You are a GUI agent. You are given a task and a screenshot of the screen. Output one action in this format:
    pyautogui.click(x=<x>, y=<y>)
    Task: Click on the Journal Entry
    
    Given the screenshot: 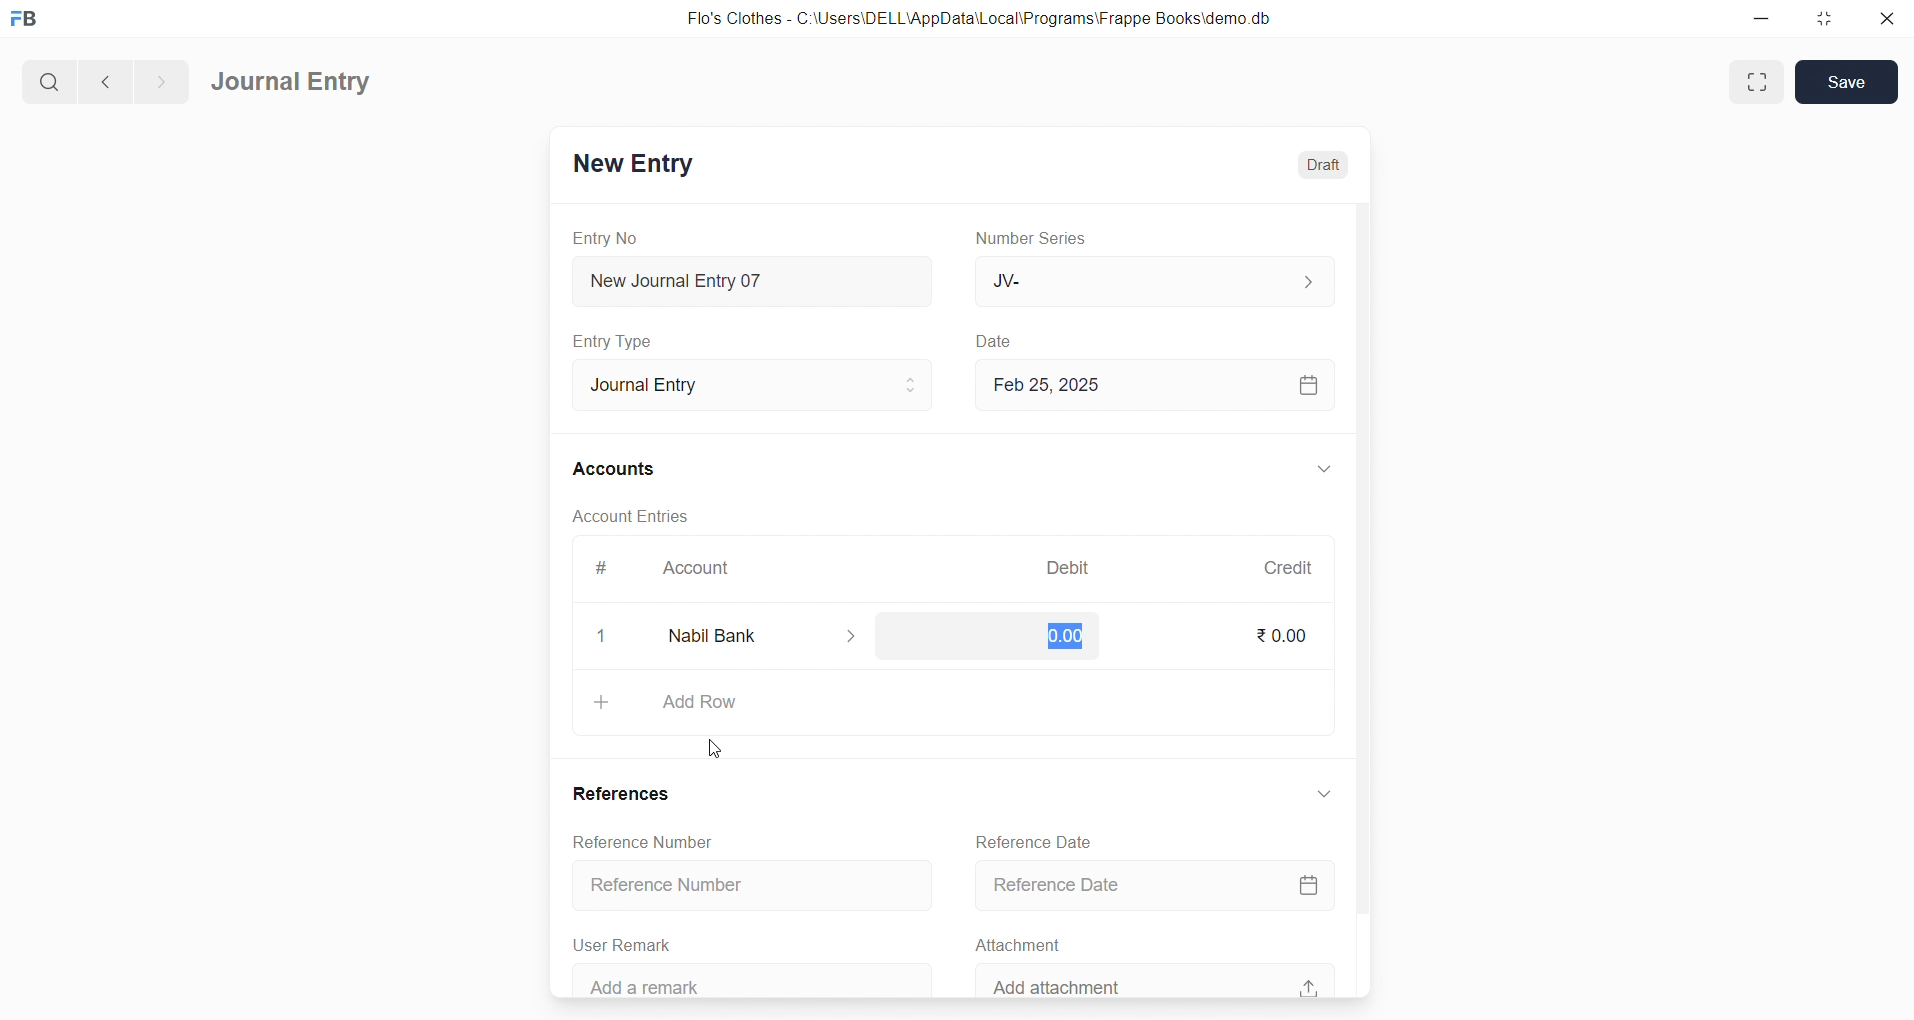 What is the action you would take?
    pyautogui.click(x=293, y=83)
    